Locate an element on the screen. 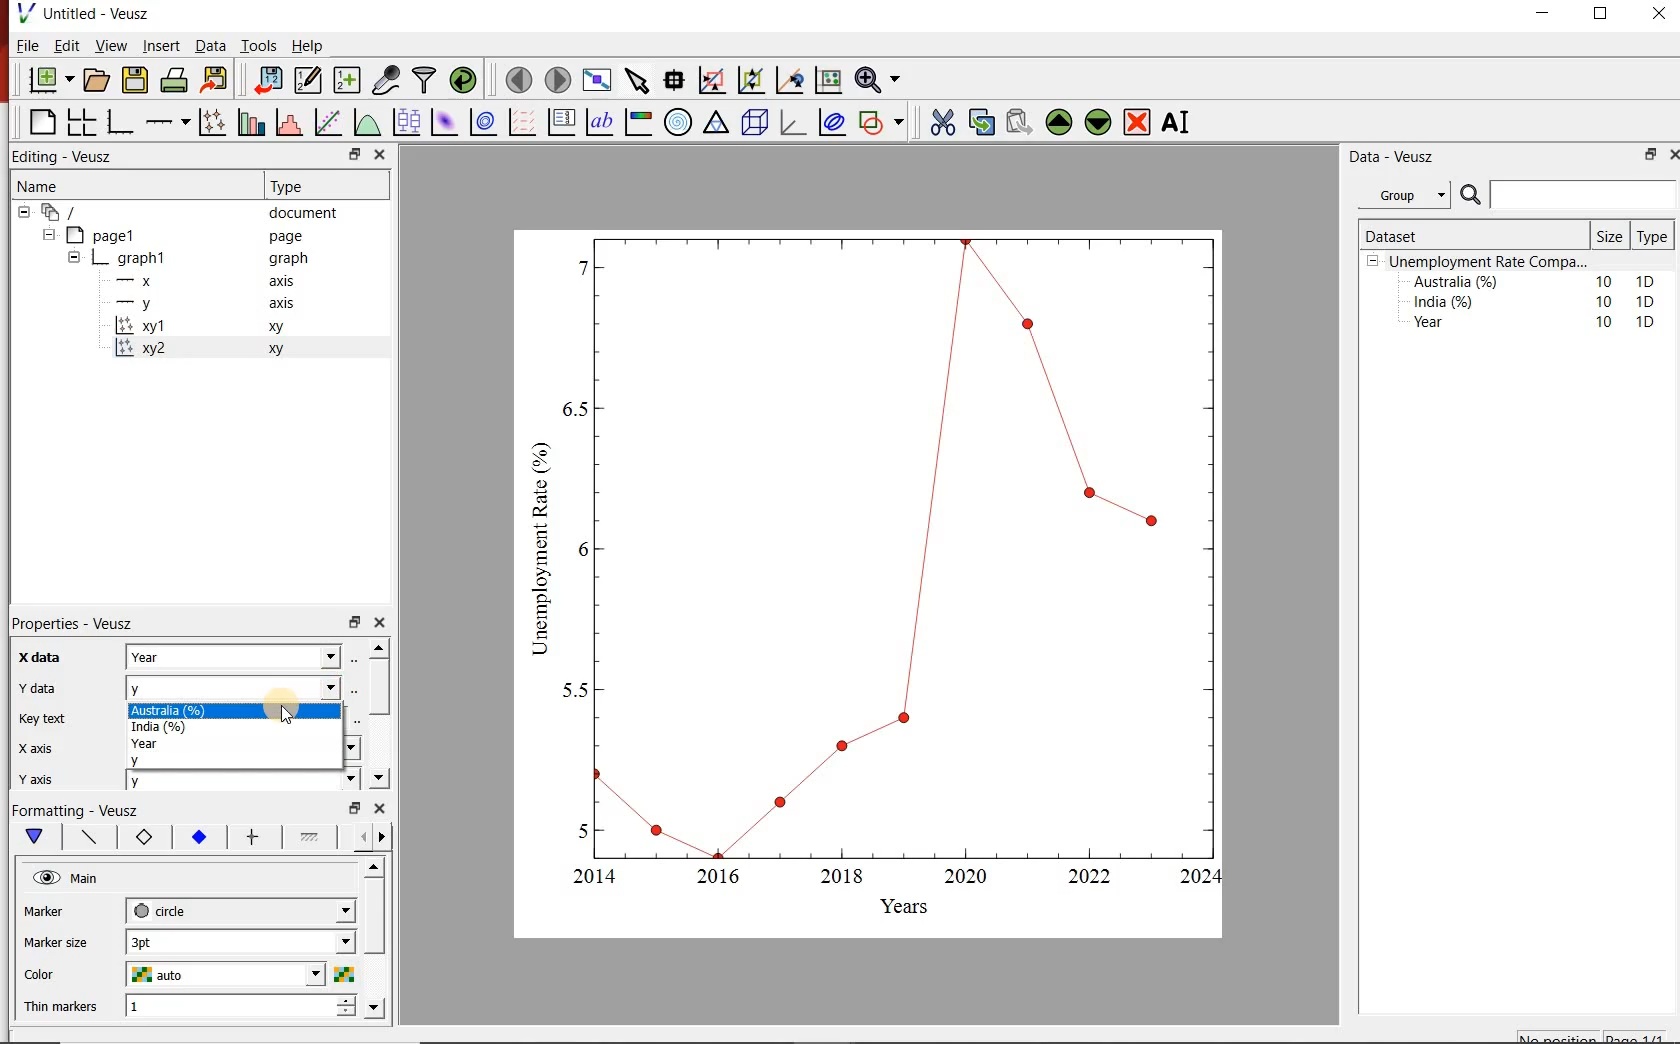 The height and width of the screenshot is (1044, 1680). move down is located at coordinates (374, 1008).